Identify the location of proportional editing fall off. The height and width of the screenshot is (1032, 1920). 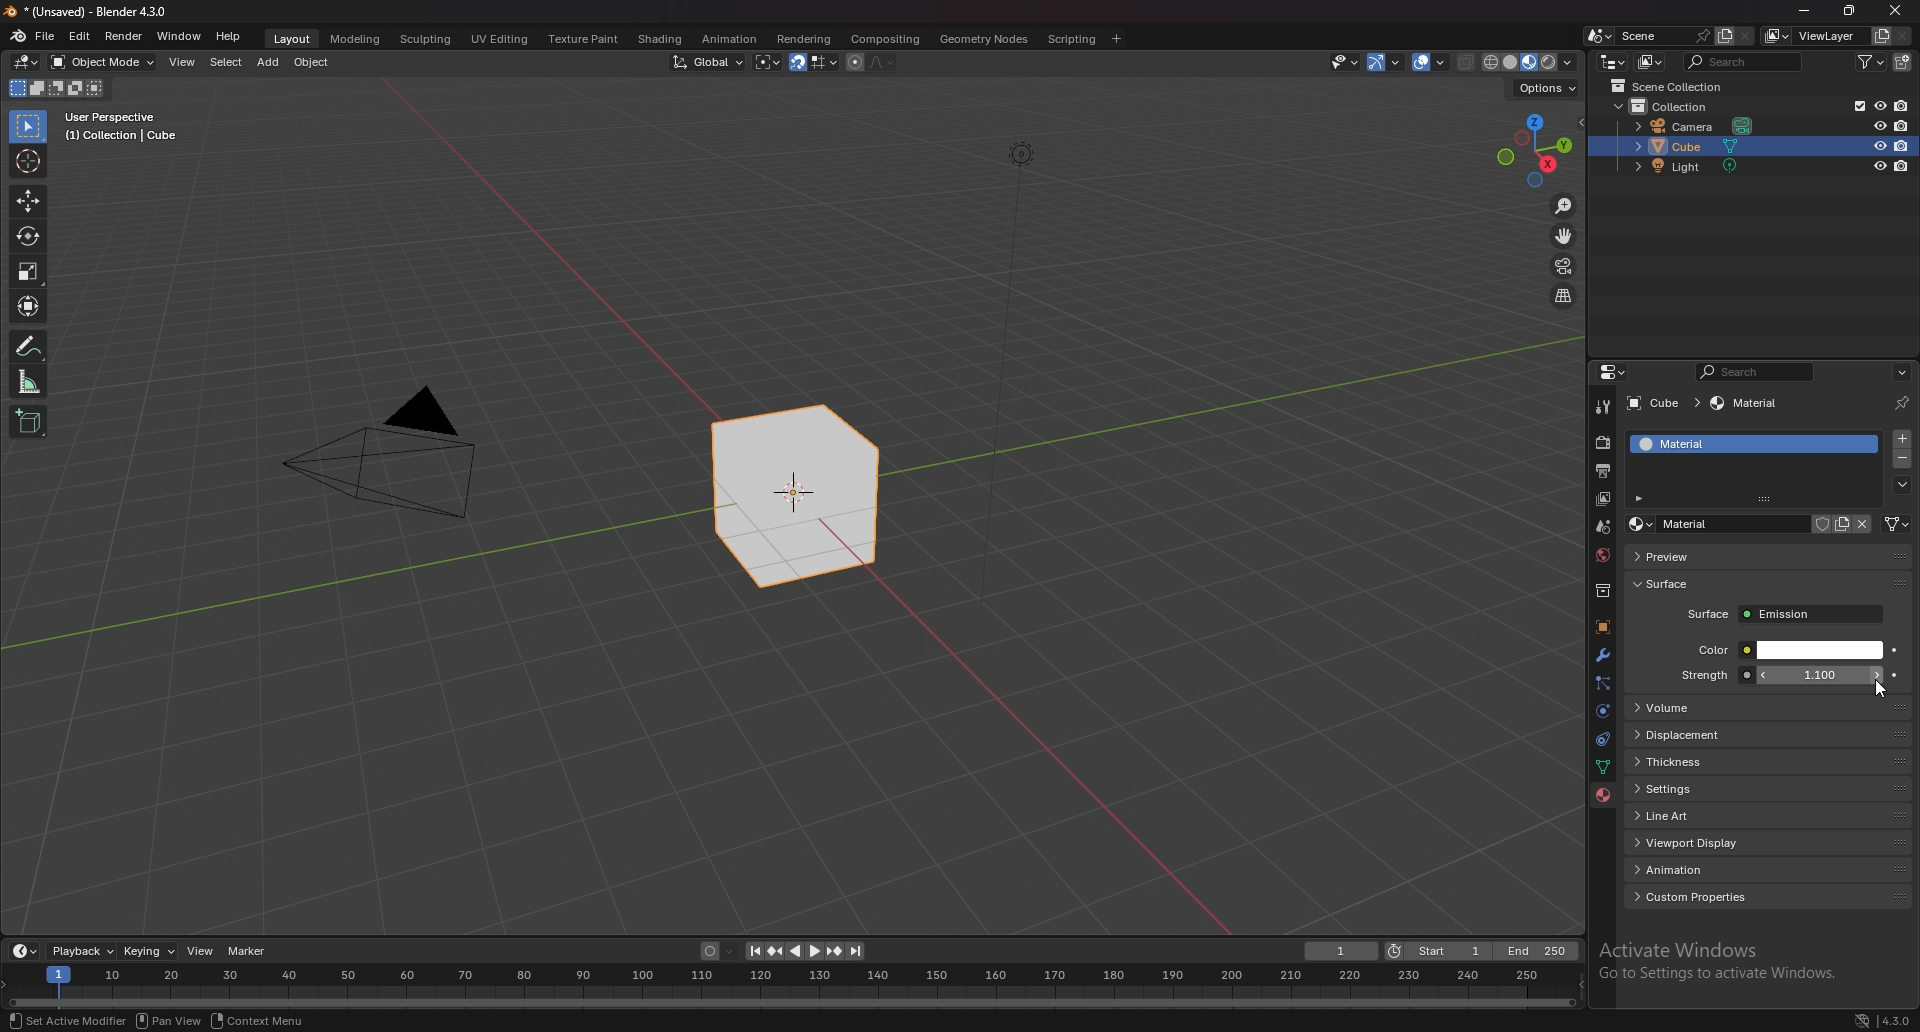
(878, 61).